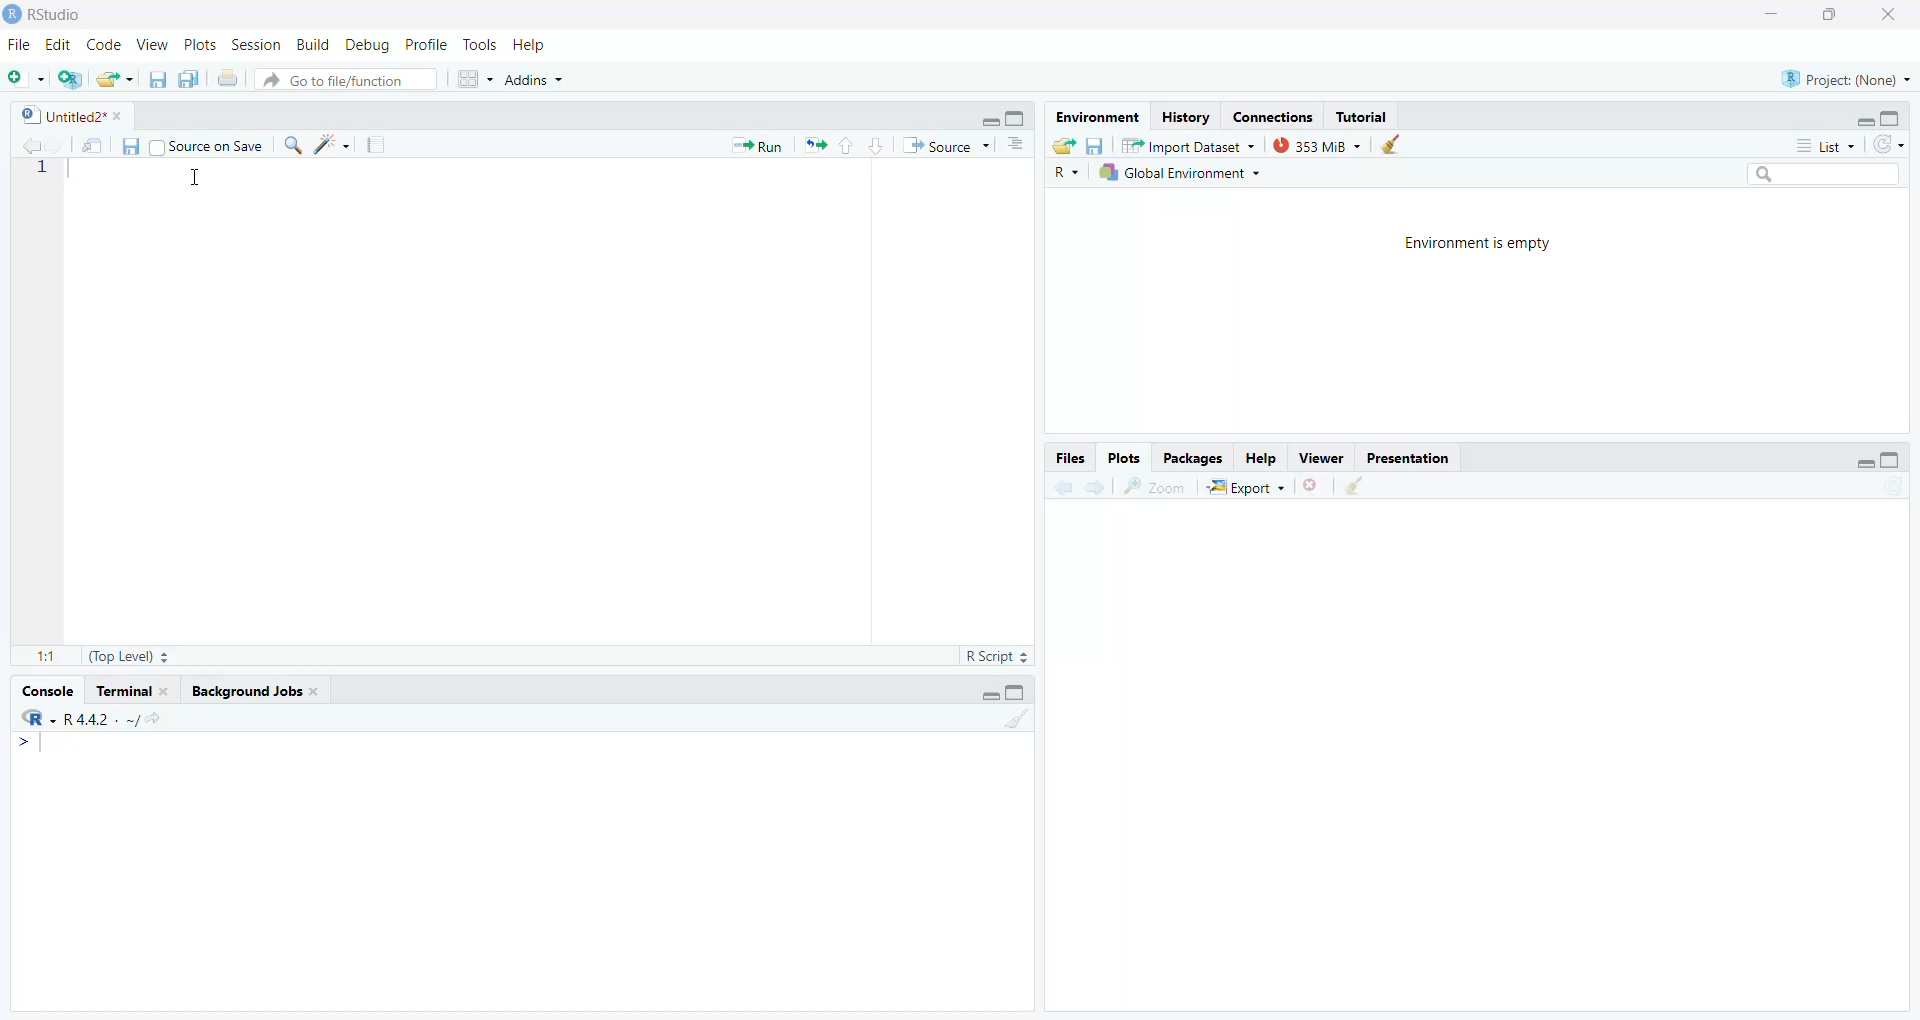 This screenshot has width=1920, height=1020. I want to click on go to previous section/chunk, so click(850, 146).